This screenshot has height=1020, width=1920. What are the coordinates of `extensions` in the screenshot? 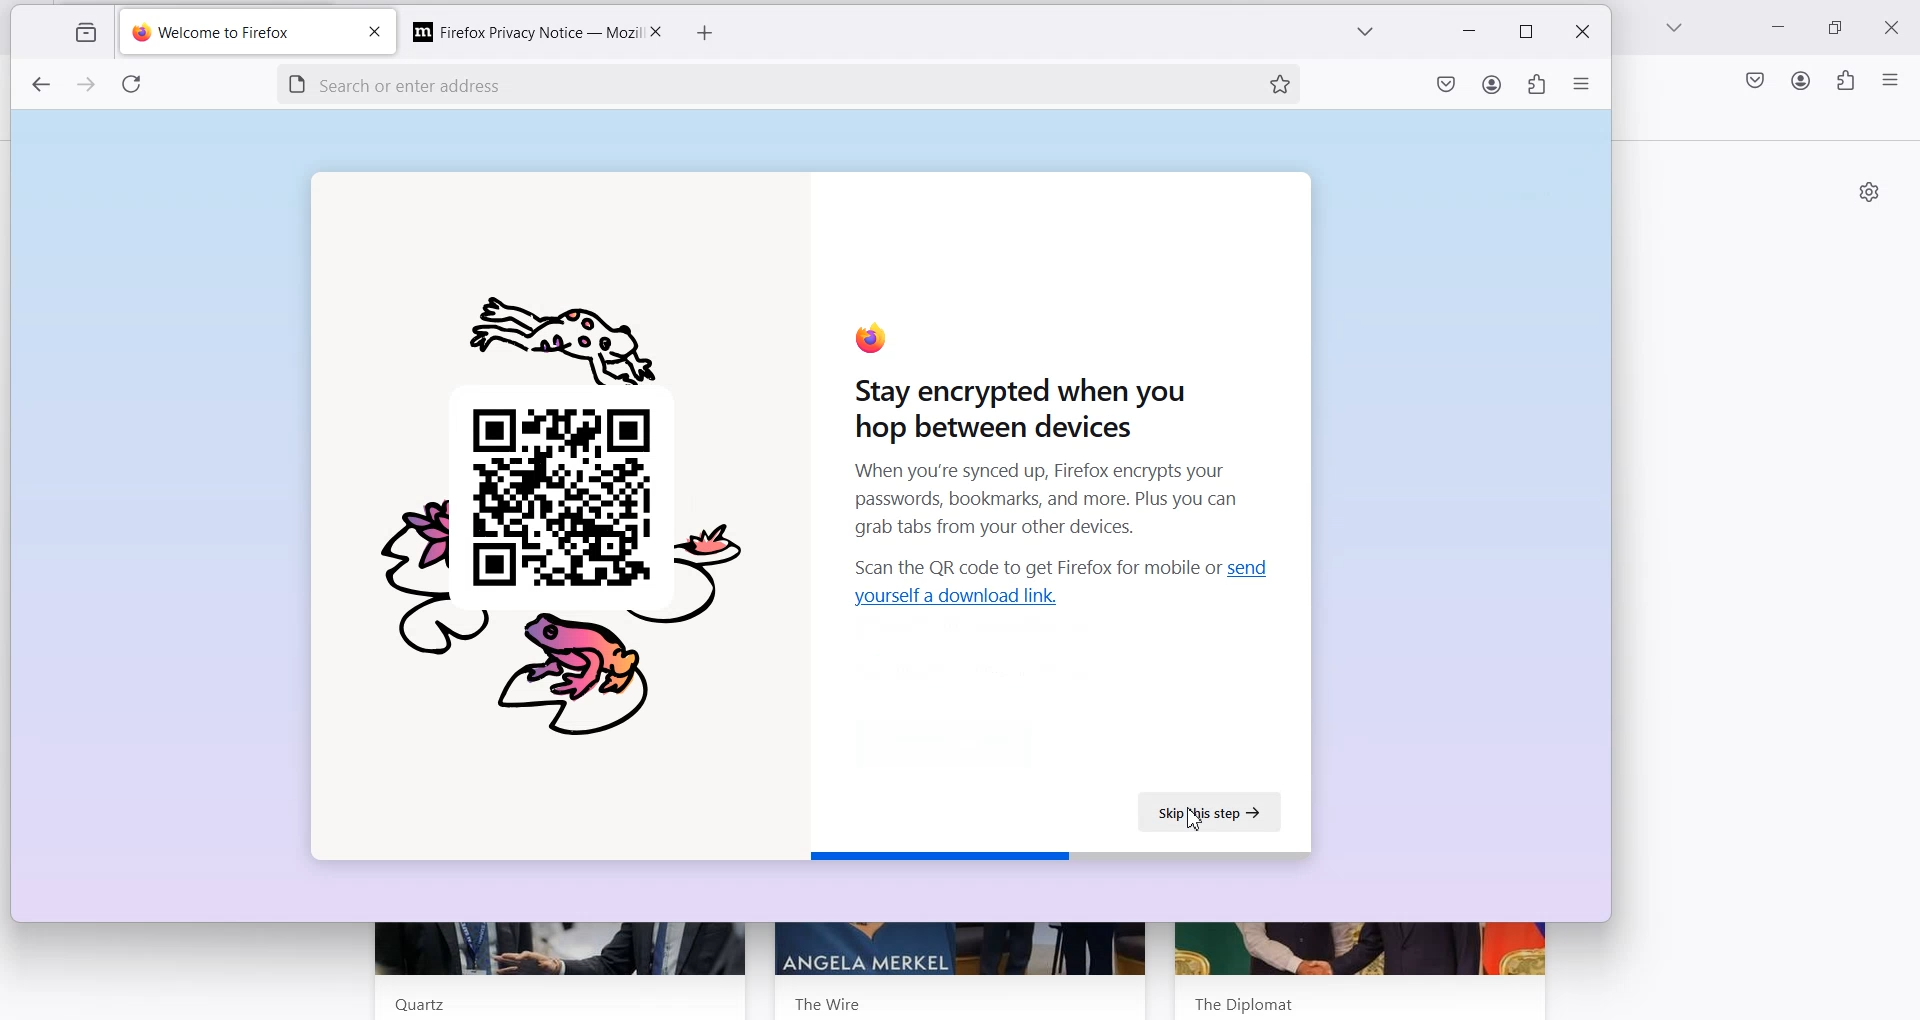 It's located at (1534, 88).